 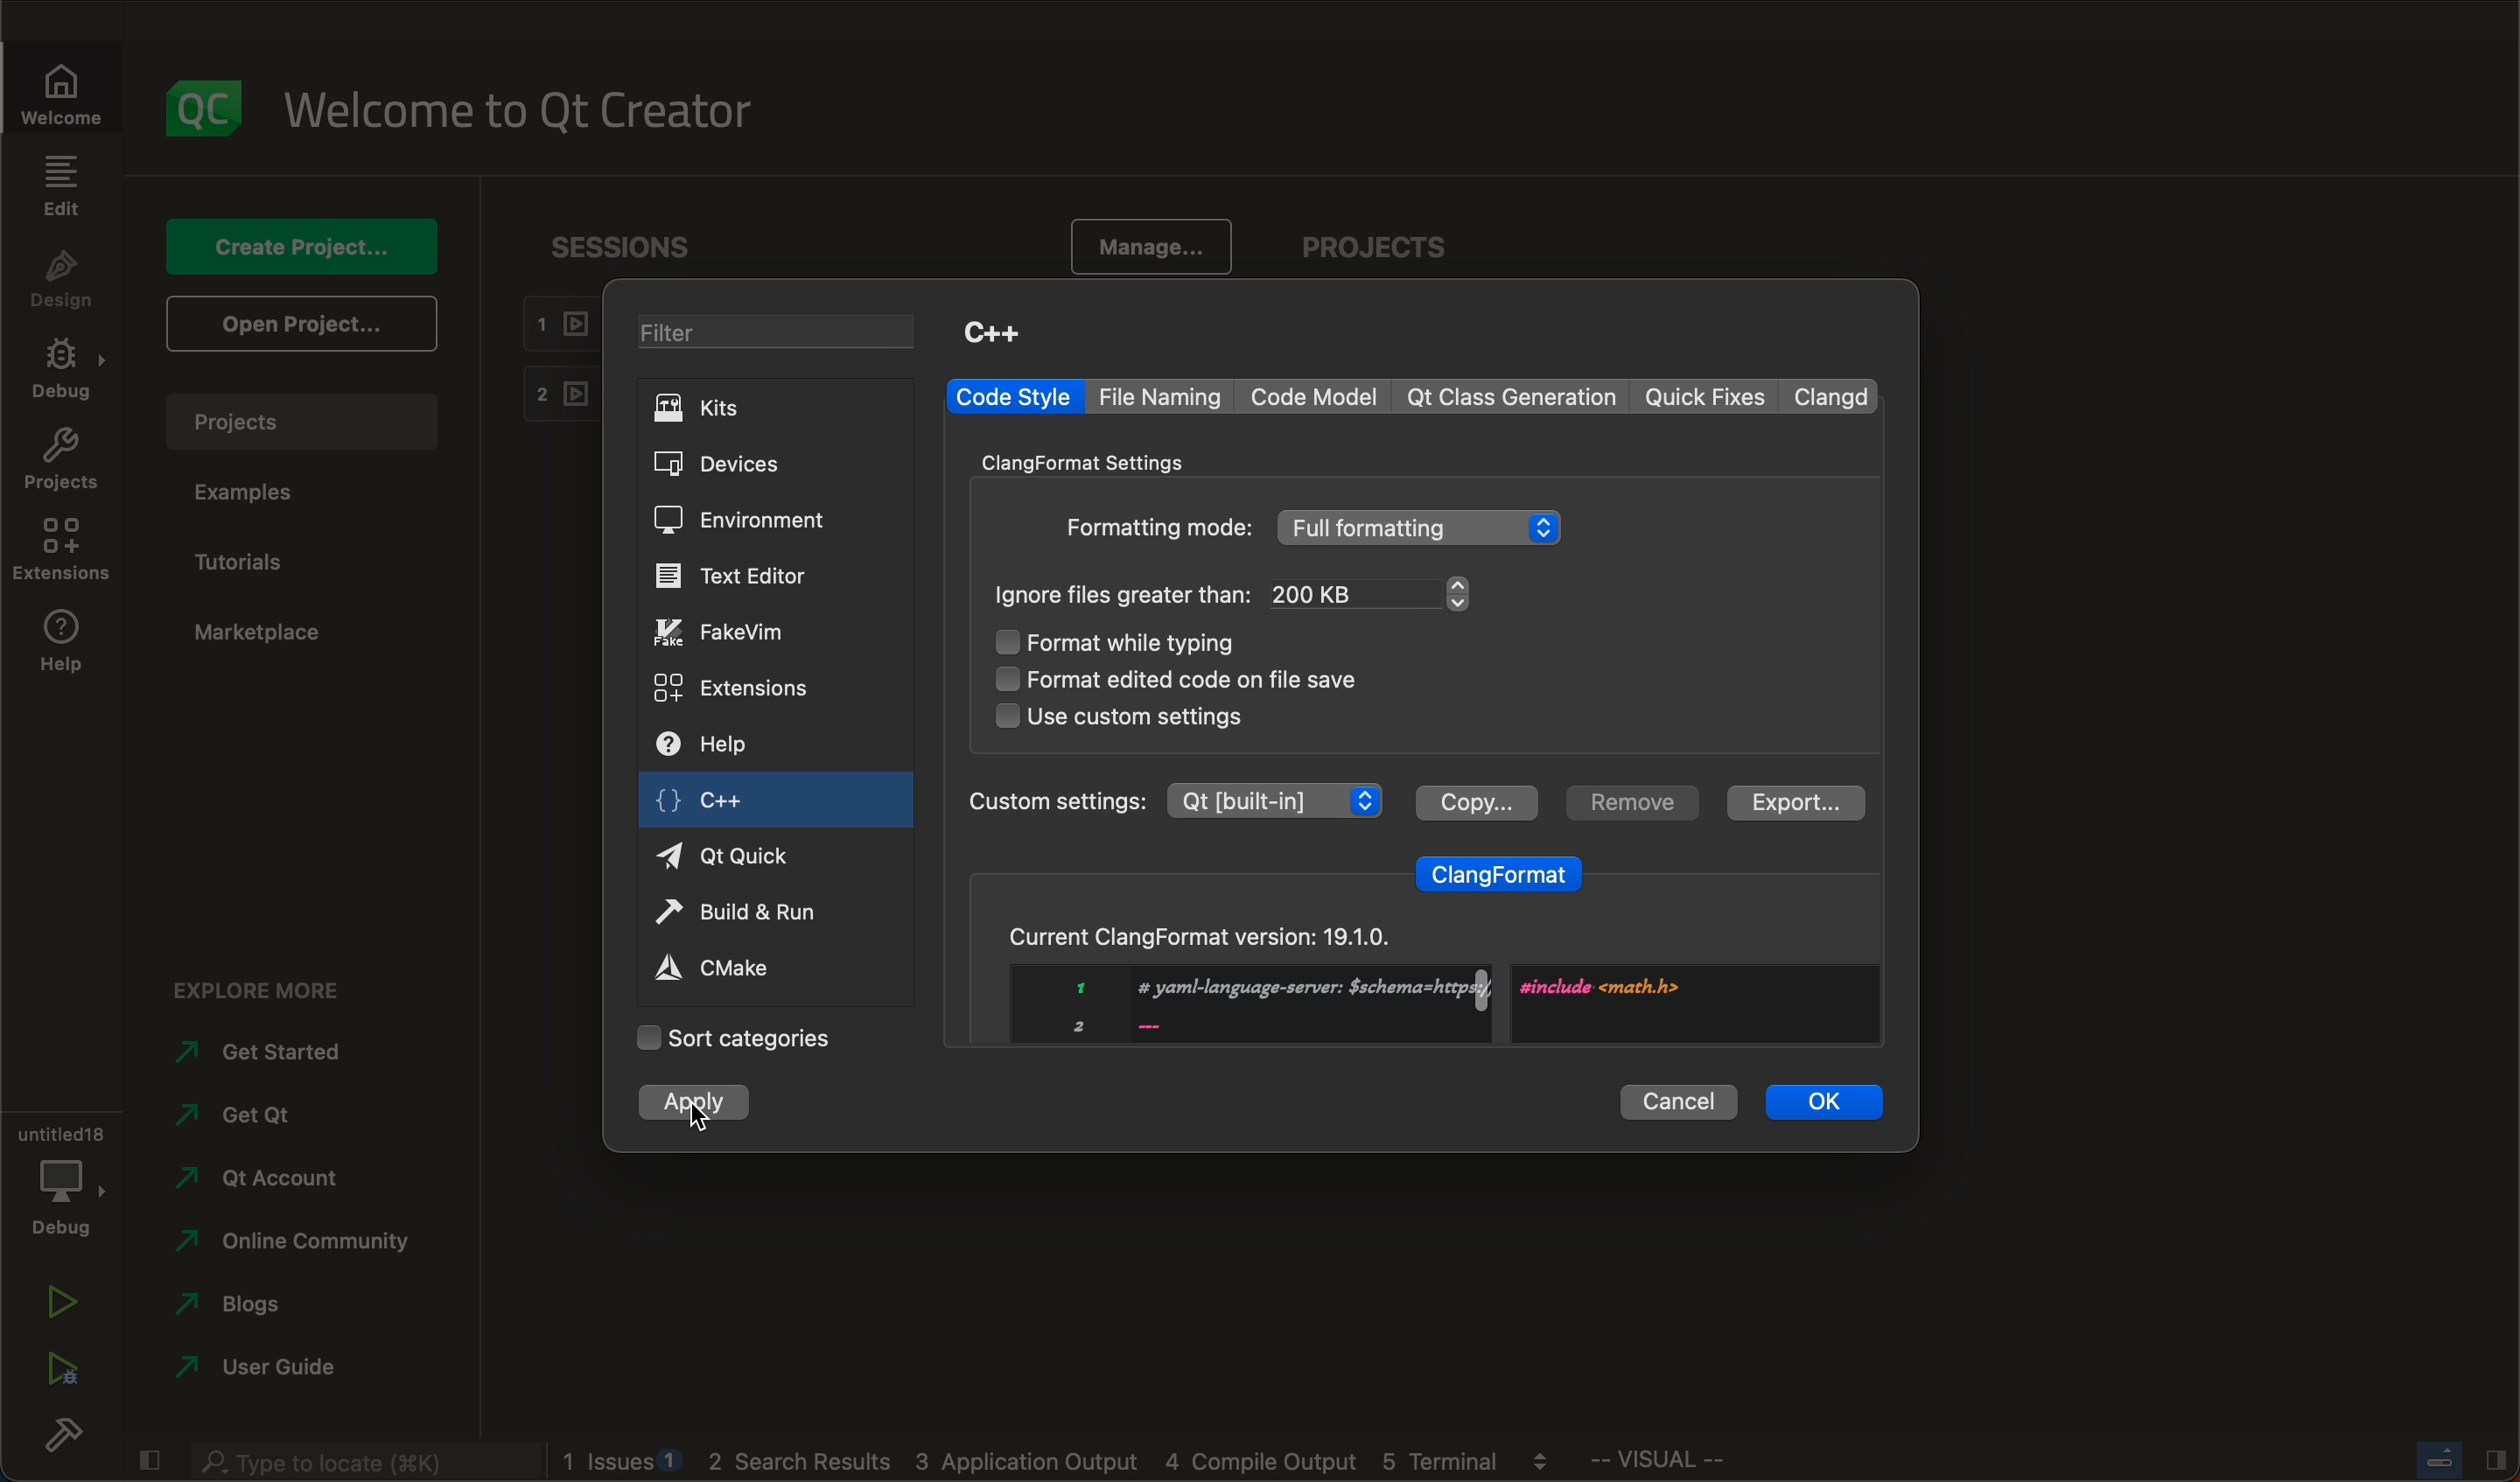 What do you see at coordinates (728, 747) in the screenshot?
I see `help` at bounding box center [728, 747].